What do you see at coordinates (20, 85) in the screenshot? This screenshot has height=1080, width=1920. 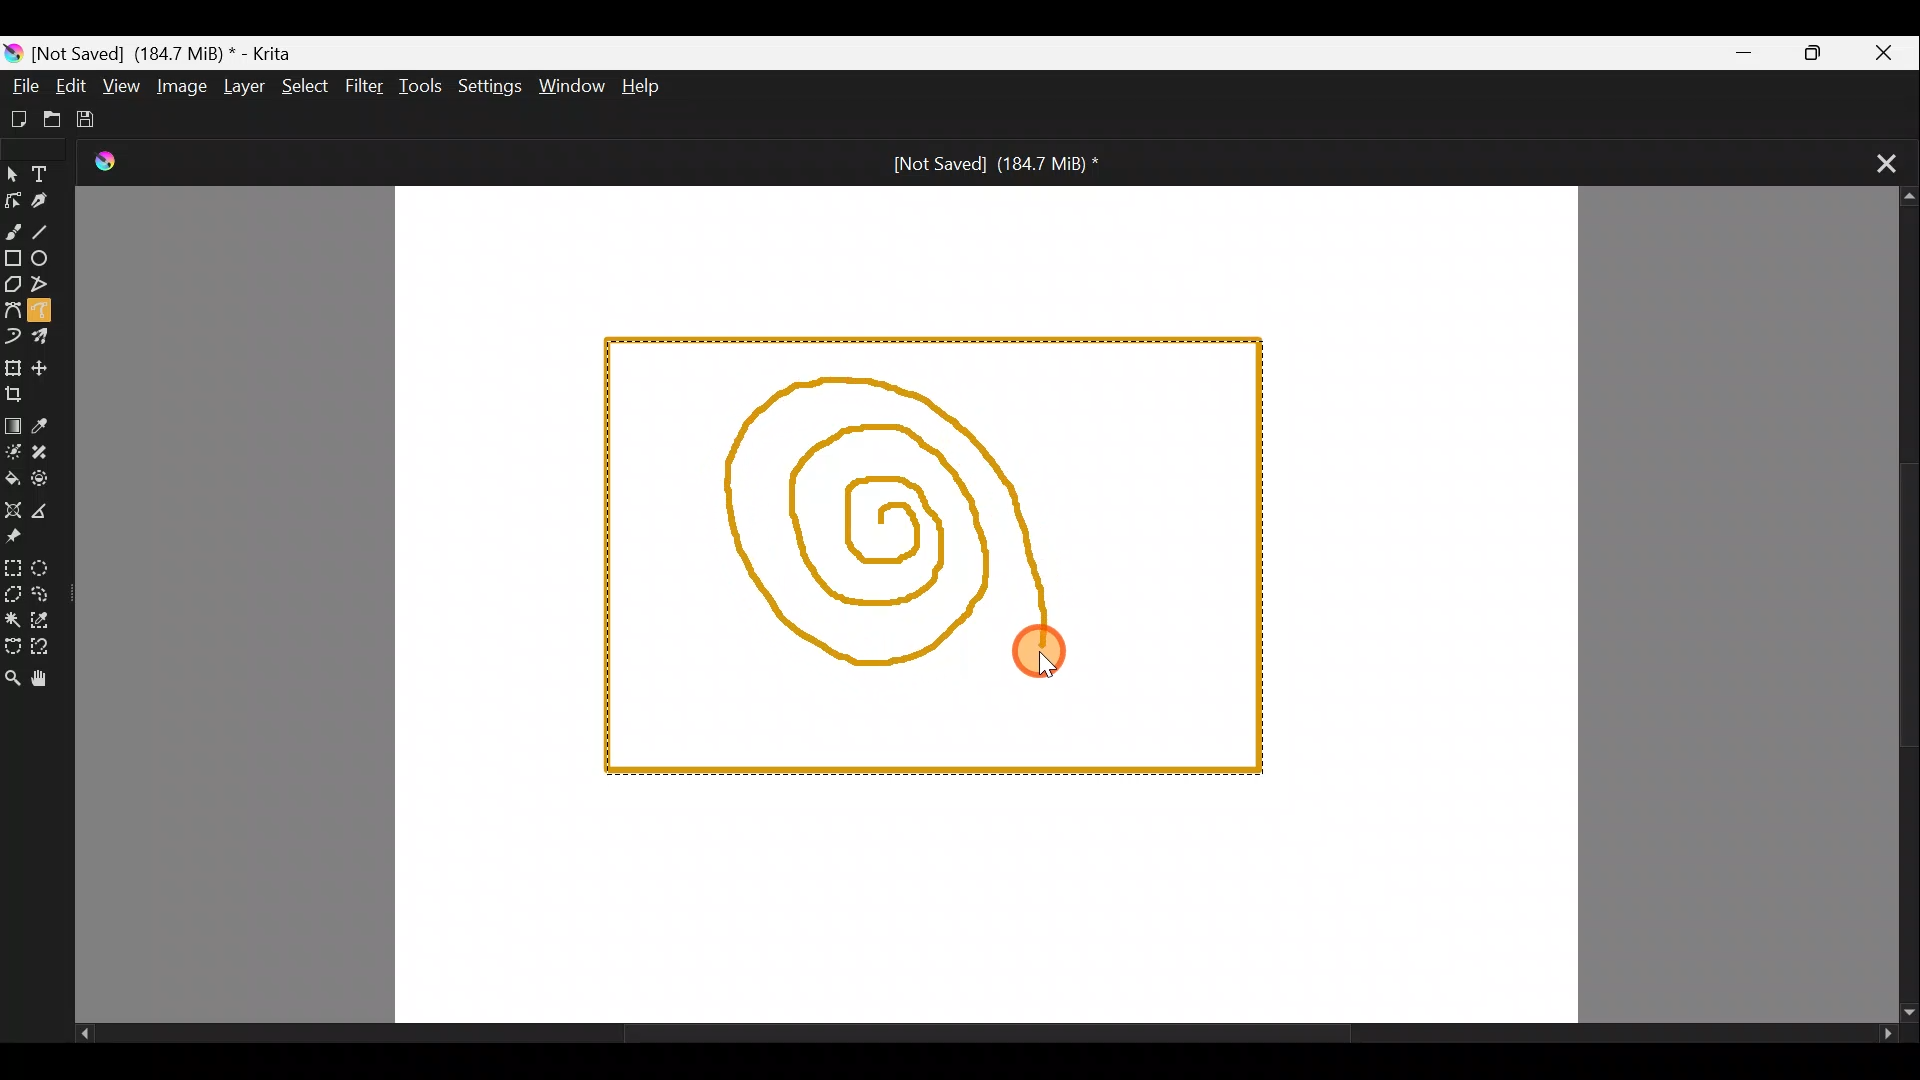 I see `File` at bounding box center [20, 85].